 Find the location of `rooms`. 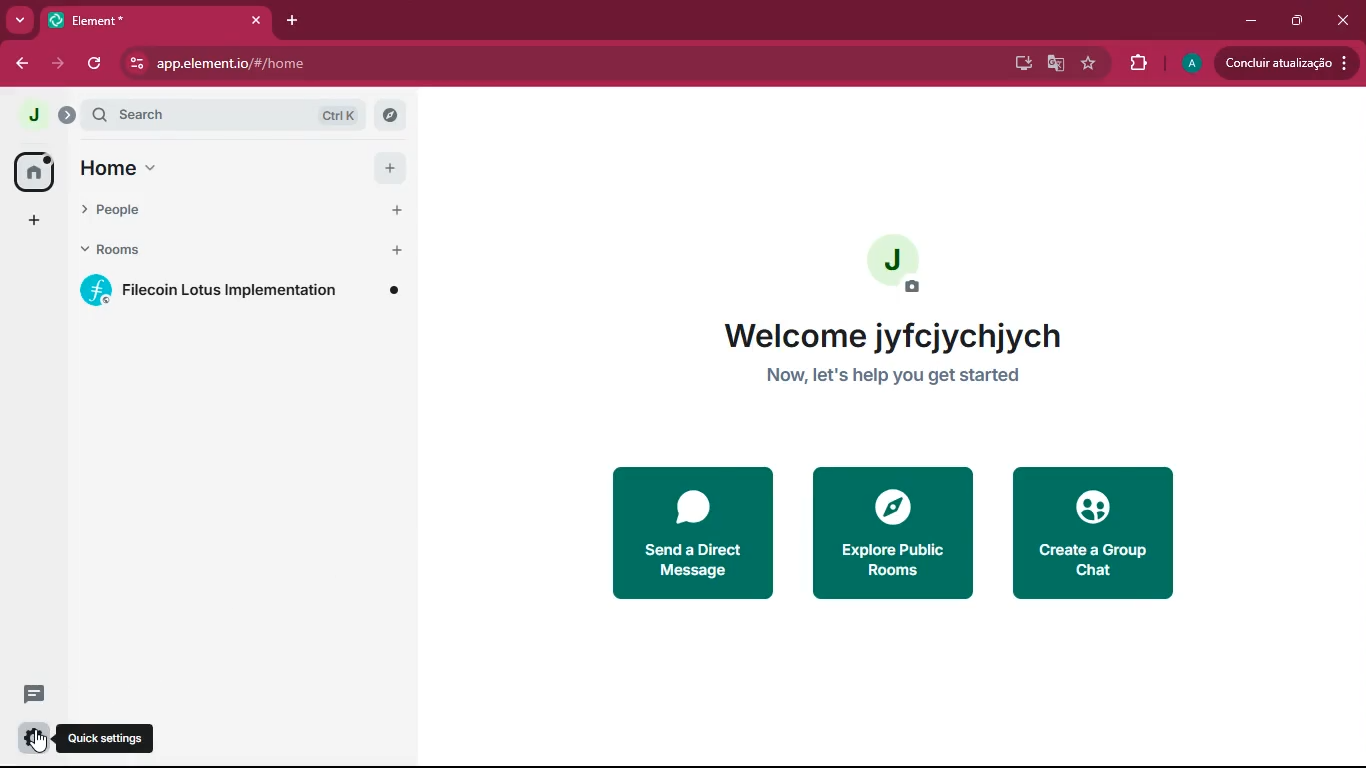

rooms is located at coordinates (212, 251).